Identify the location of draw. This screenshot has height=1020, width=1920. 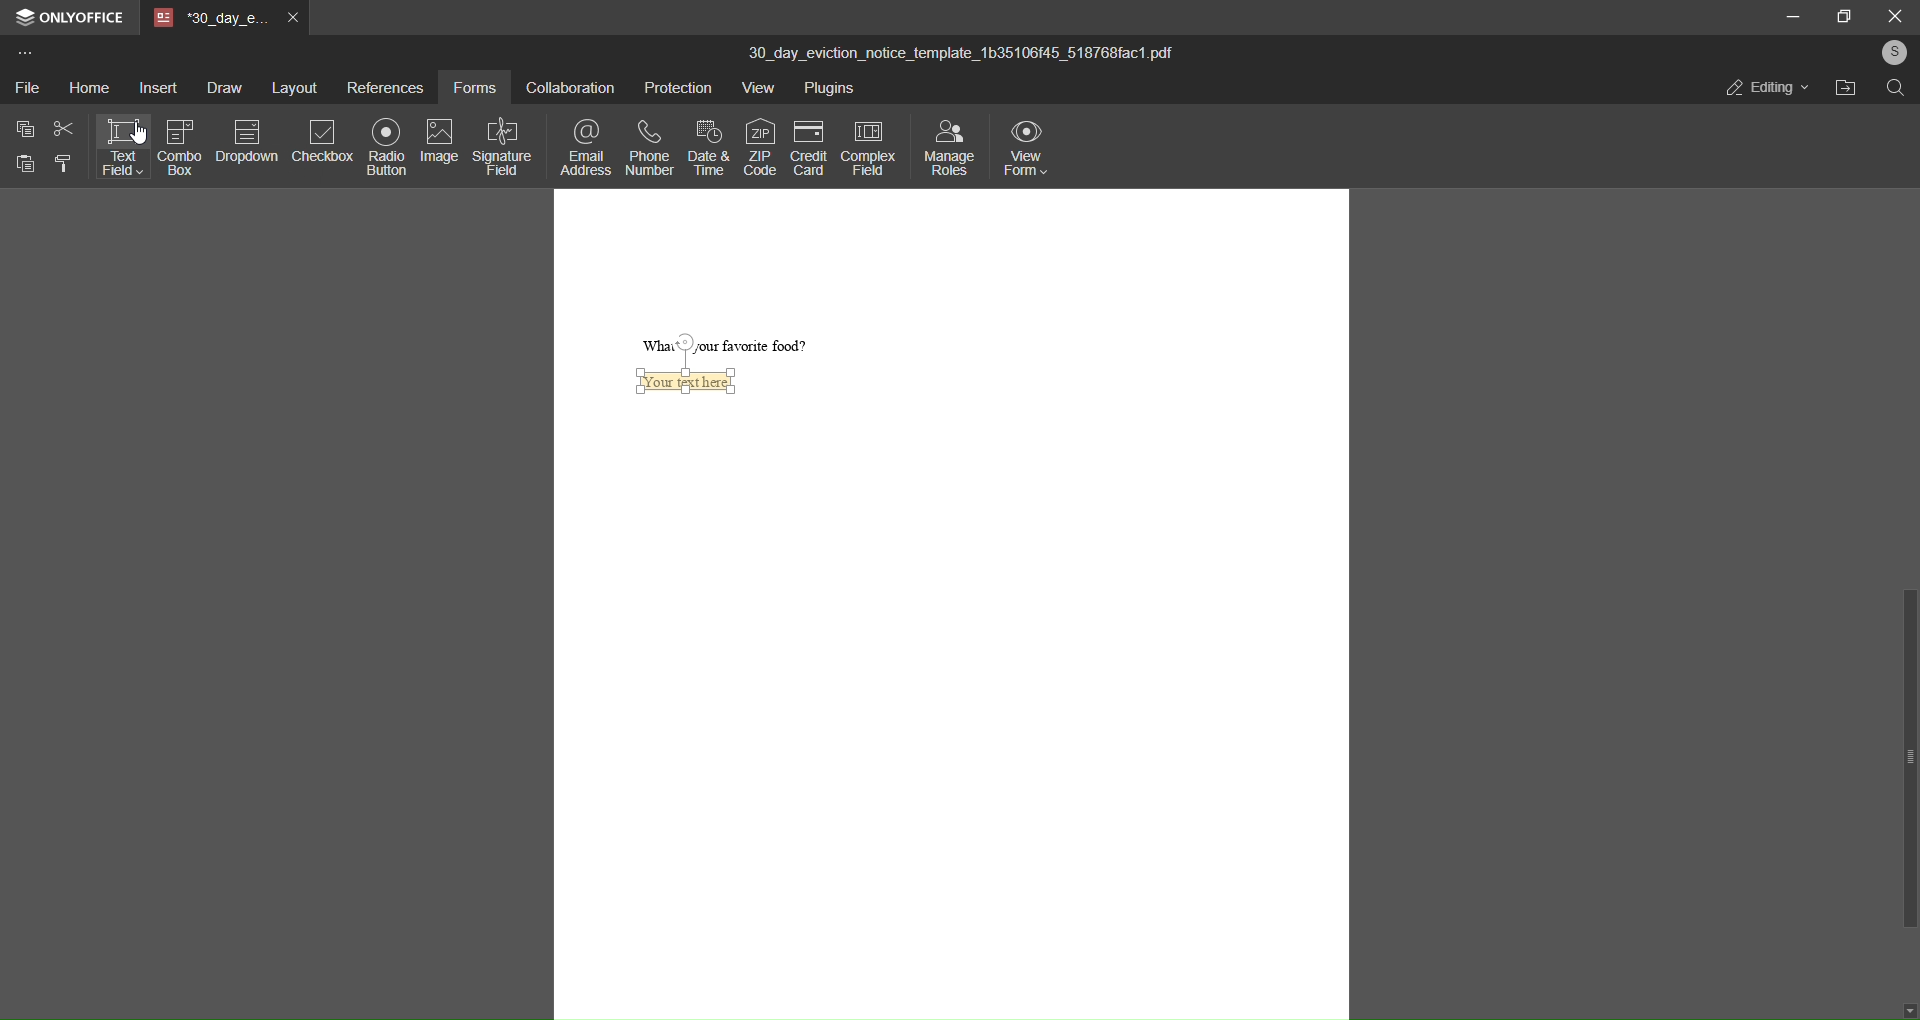
(224, 89).